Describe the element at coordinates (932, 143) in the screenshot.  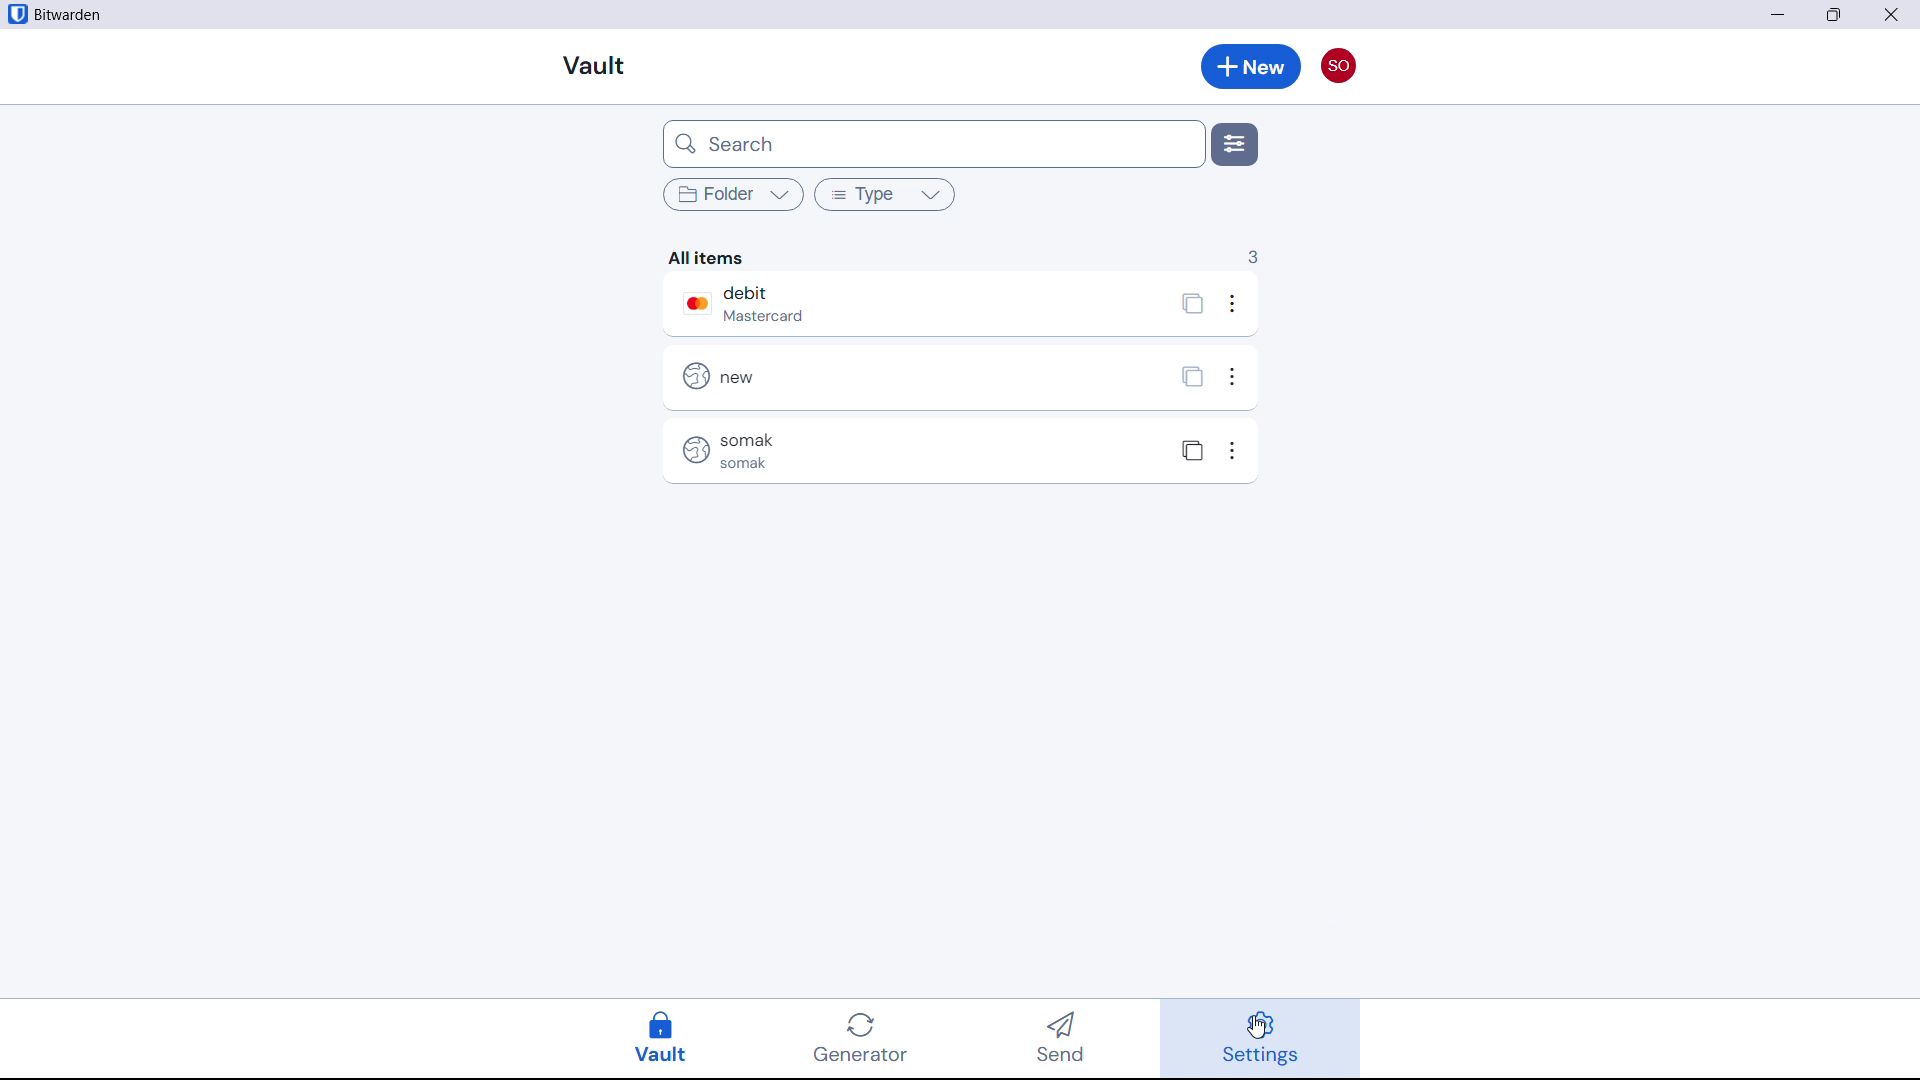
I see `Search in vault ` at that location.